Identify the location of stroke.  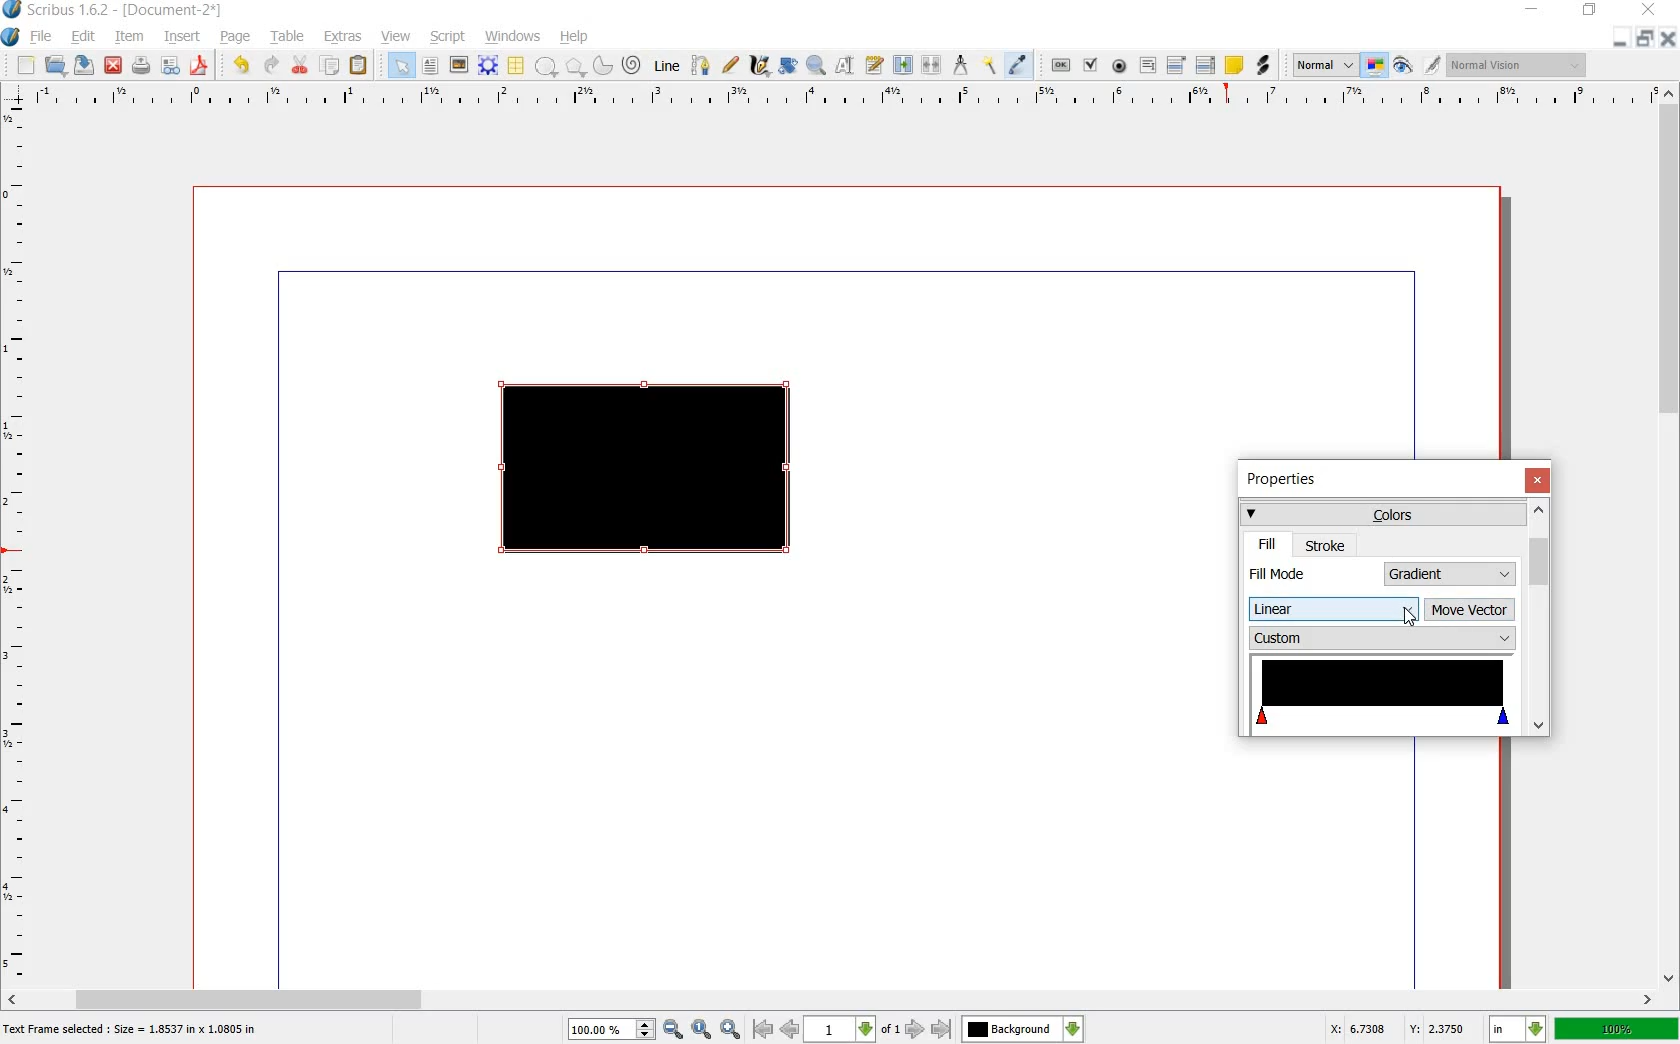
(1326, 545).